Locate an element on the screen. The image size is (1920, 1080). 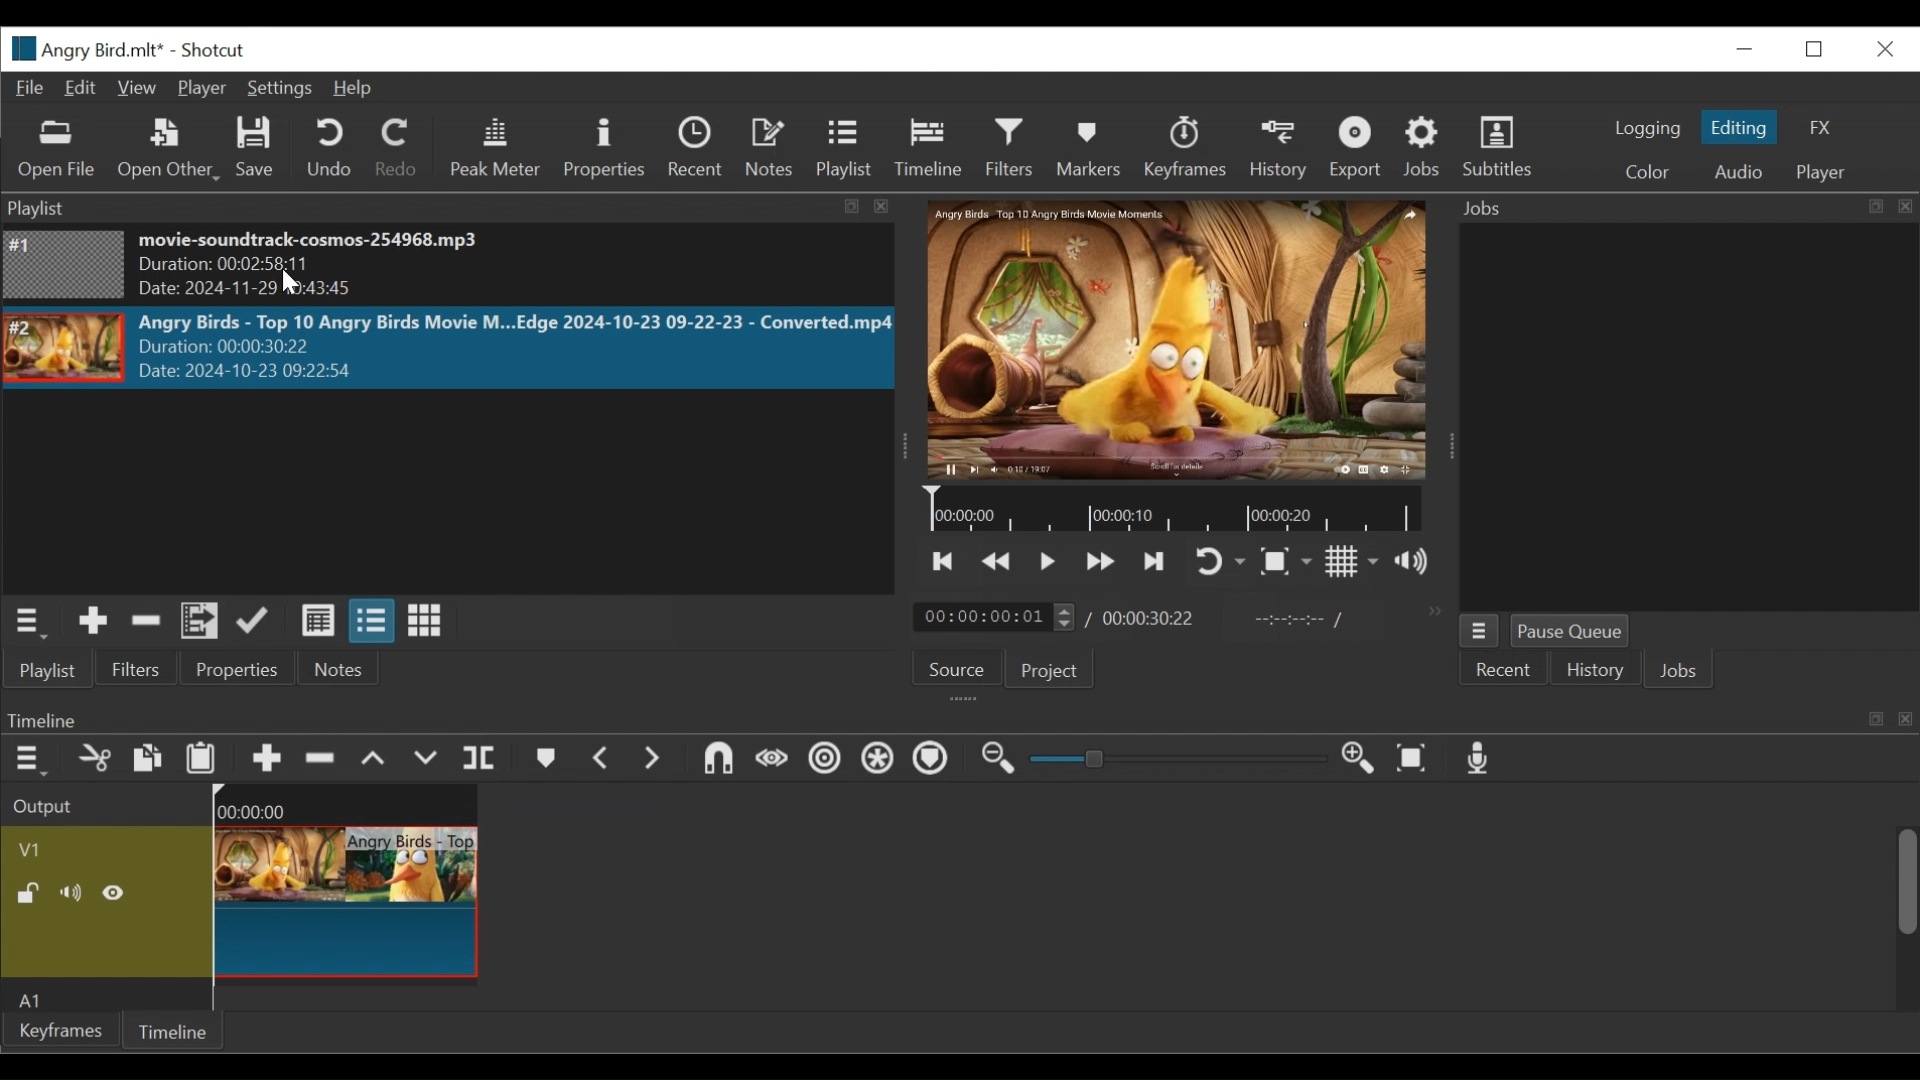
File Name is located at coordinates (86, 48).